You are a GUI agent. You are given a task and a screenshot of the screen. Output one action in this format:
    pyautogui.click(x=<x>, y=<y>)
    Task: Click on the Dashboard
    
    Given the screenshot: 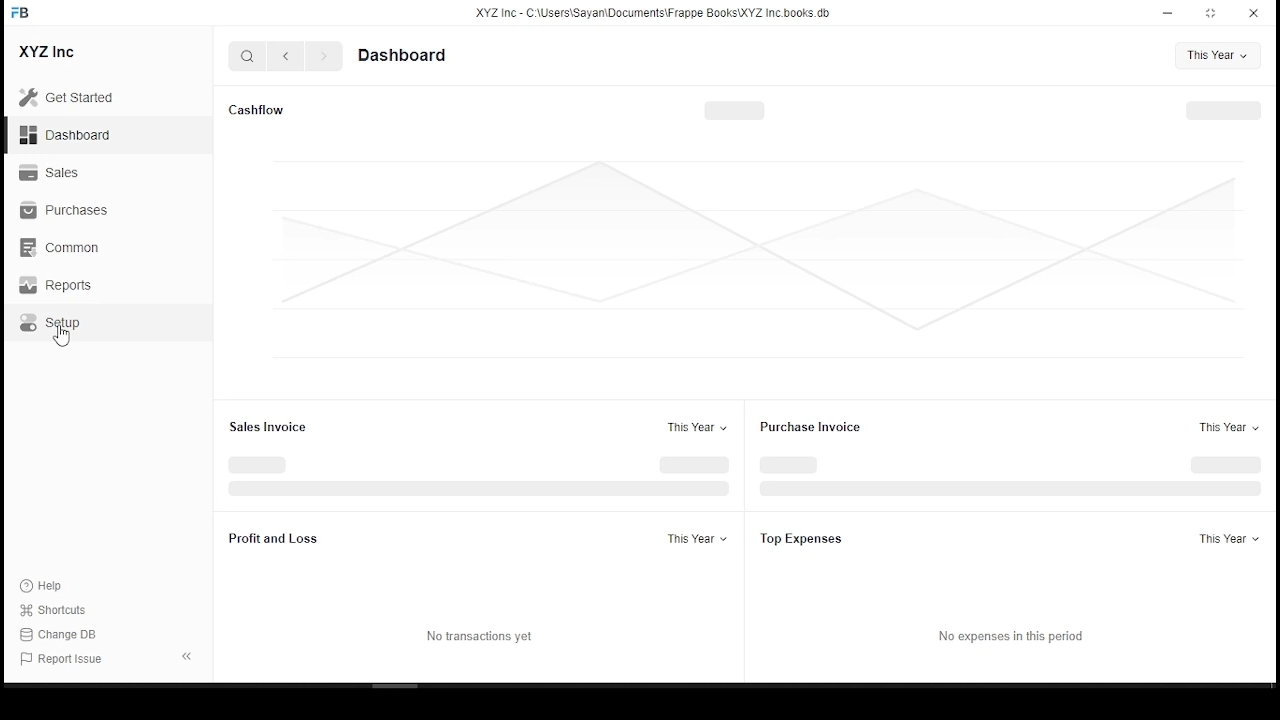 What is the action you would take?
    pyautogui.click(x=402, y=55)
    